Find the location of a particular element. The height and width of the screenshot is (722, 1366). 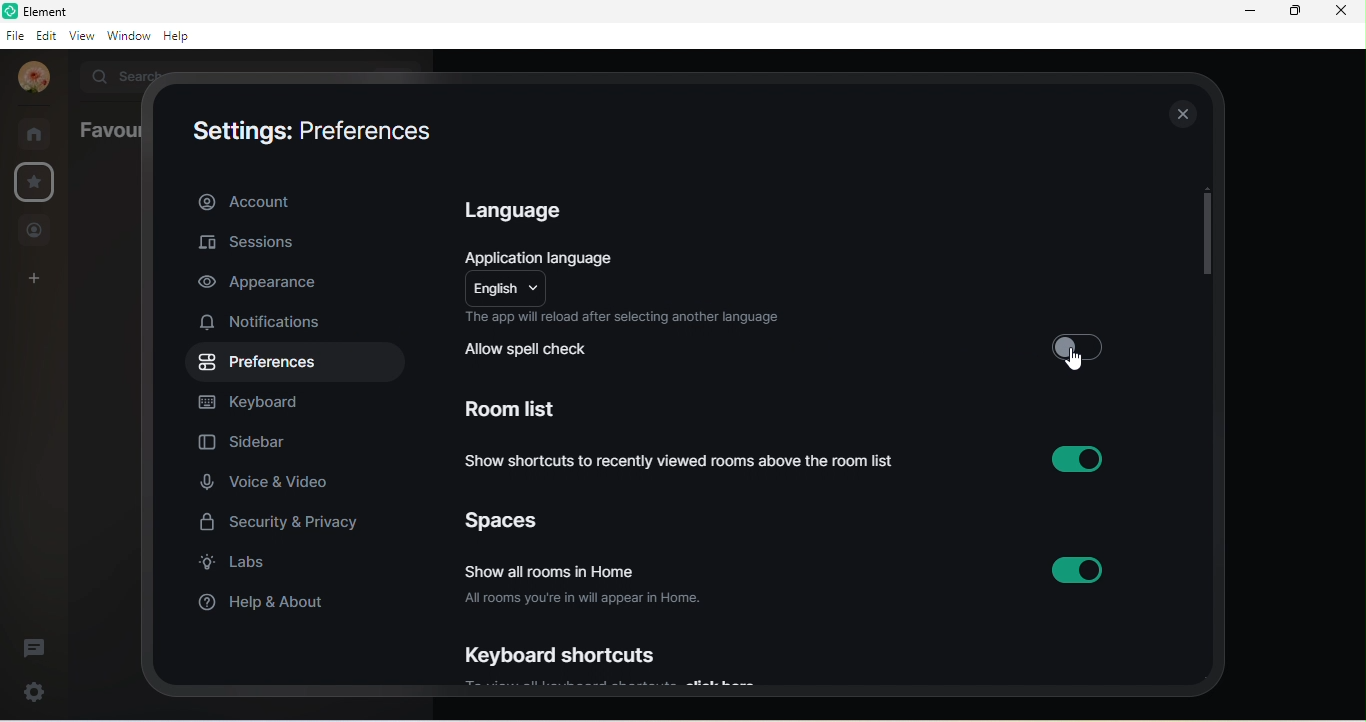

all rooms your in will appear in home is located at coordinates (591, 601).